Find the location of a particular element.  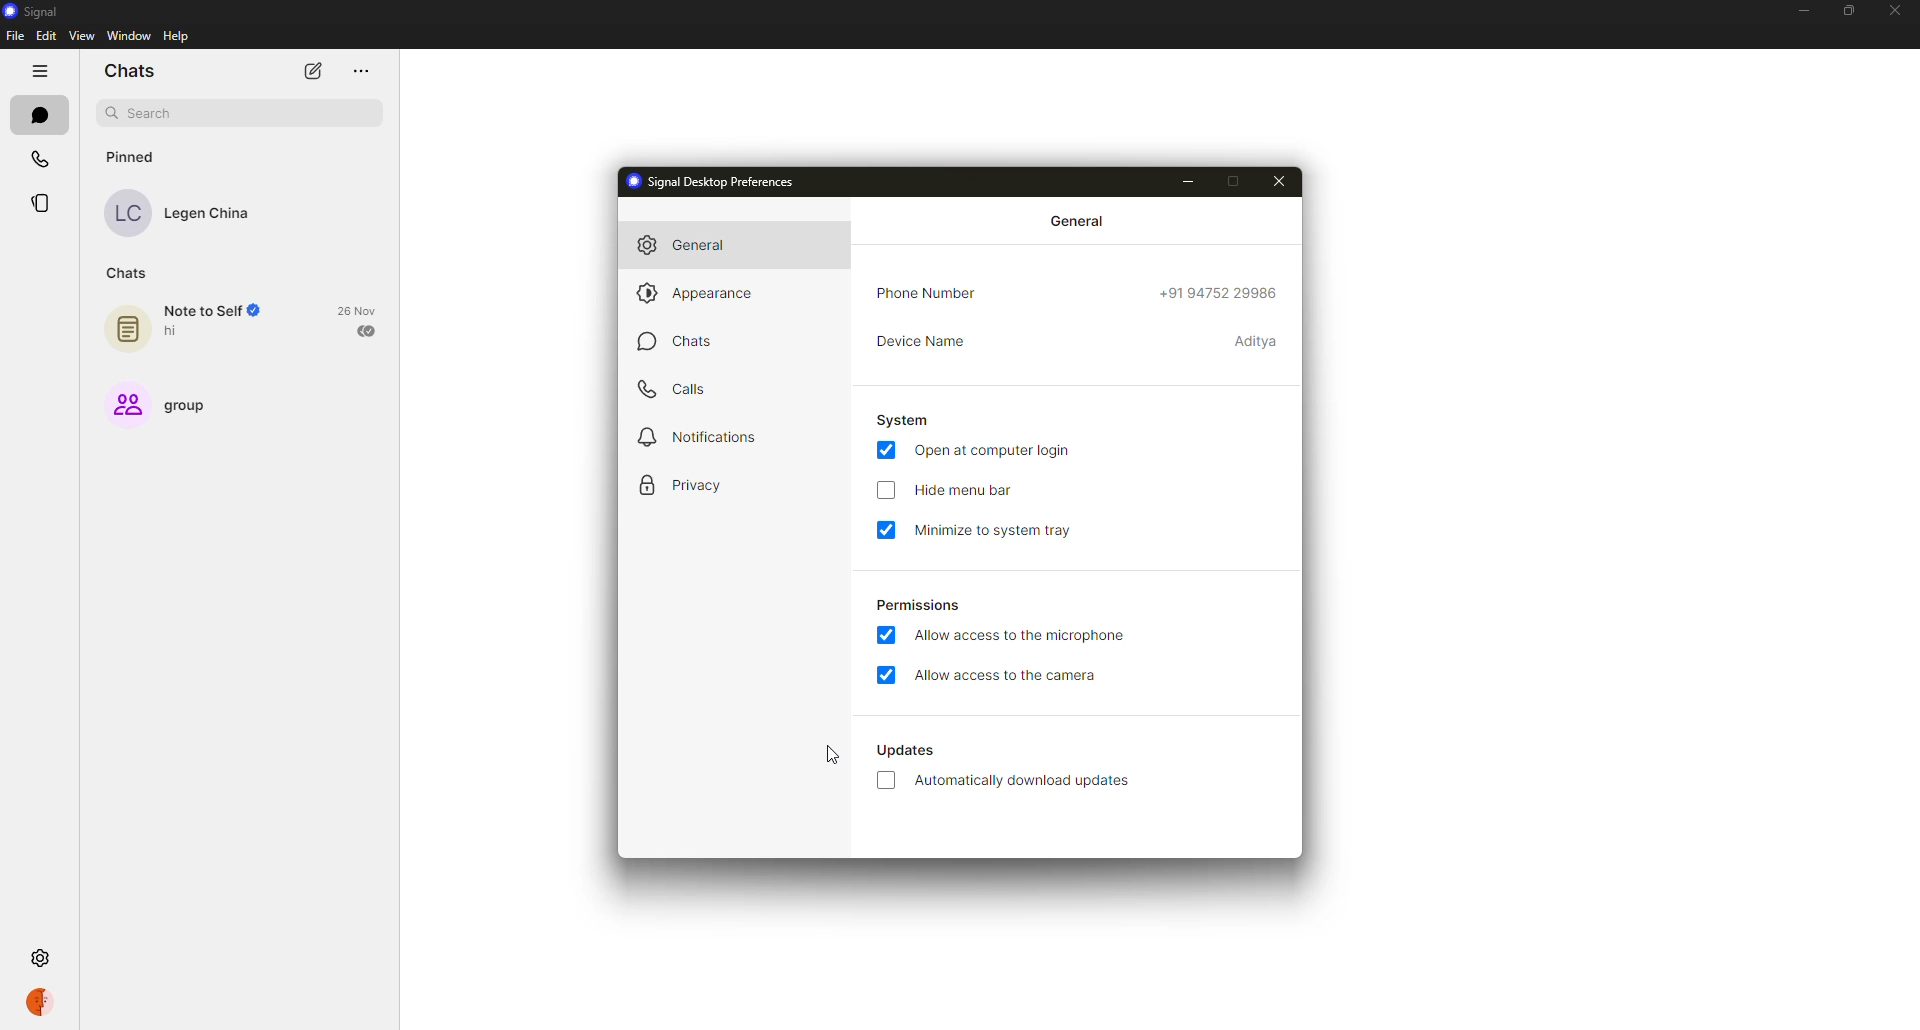

enabled is located at coordinates (886, 450).